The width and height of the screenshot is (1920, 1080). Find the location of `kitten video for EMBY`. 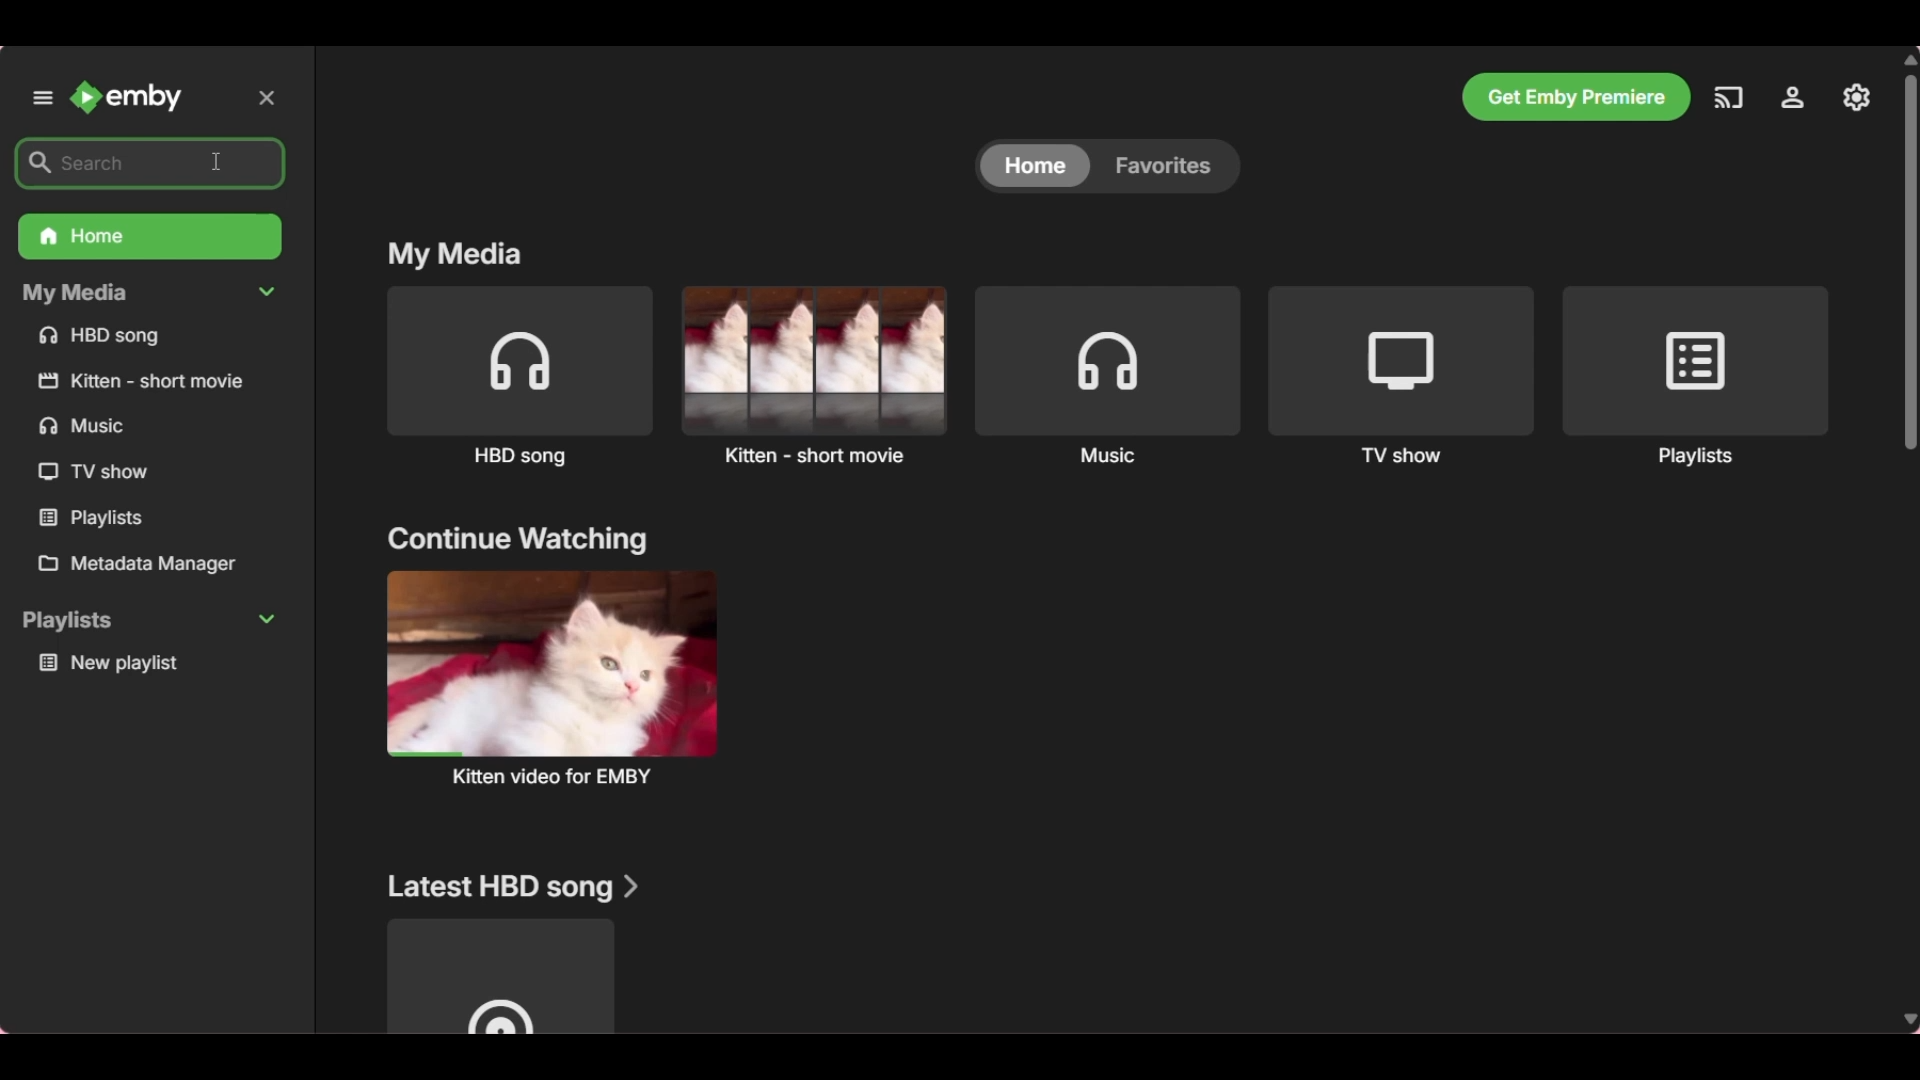

kitten video for EMBY is located at coordinates (550, 677).